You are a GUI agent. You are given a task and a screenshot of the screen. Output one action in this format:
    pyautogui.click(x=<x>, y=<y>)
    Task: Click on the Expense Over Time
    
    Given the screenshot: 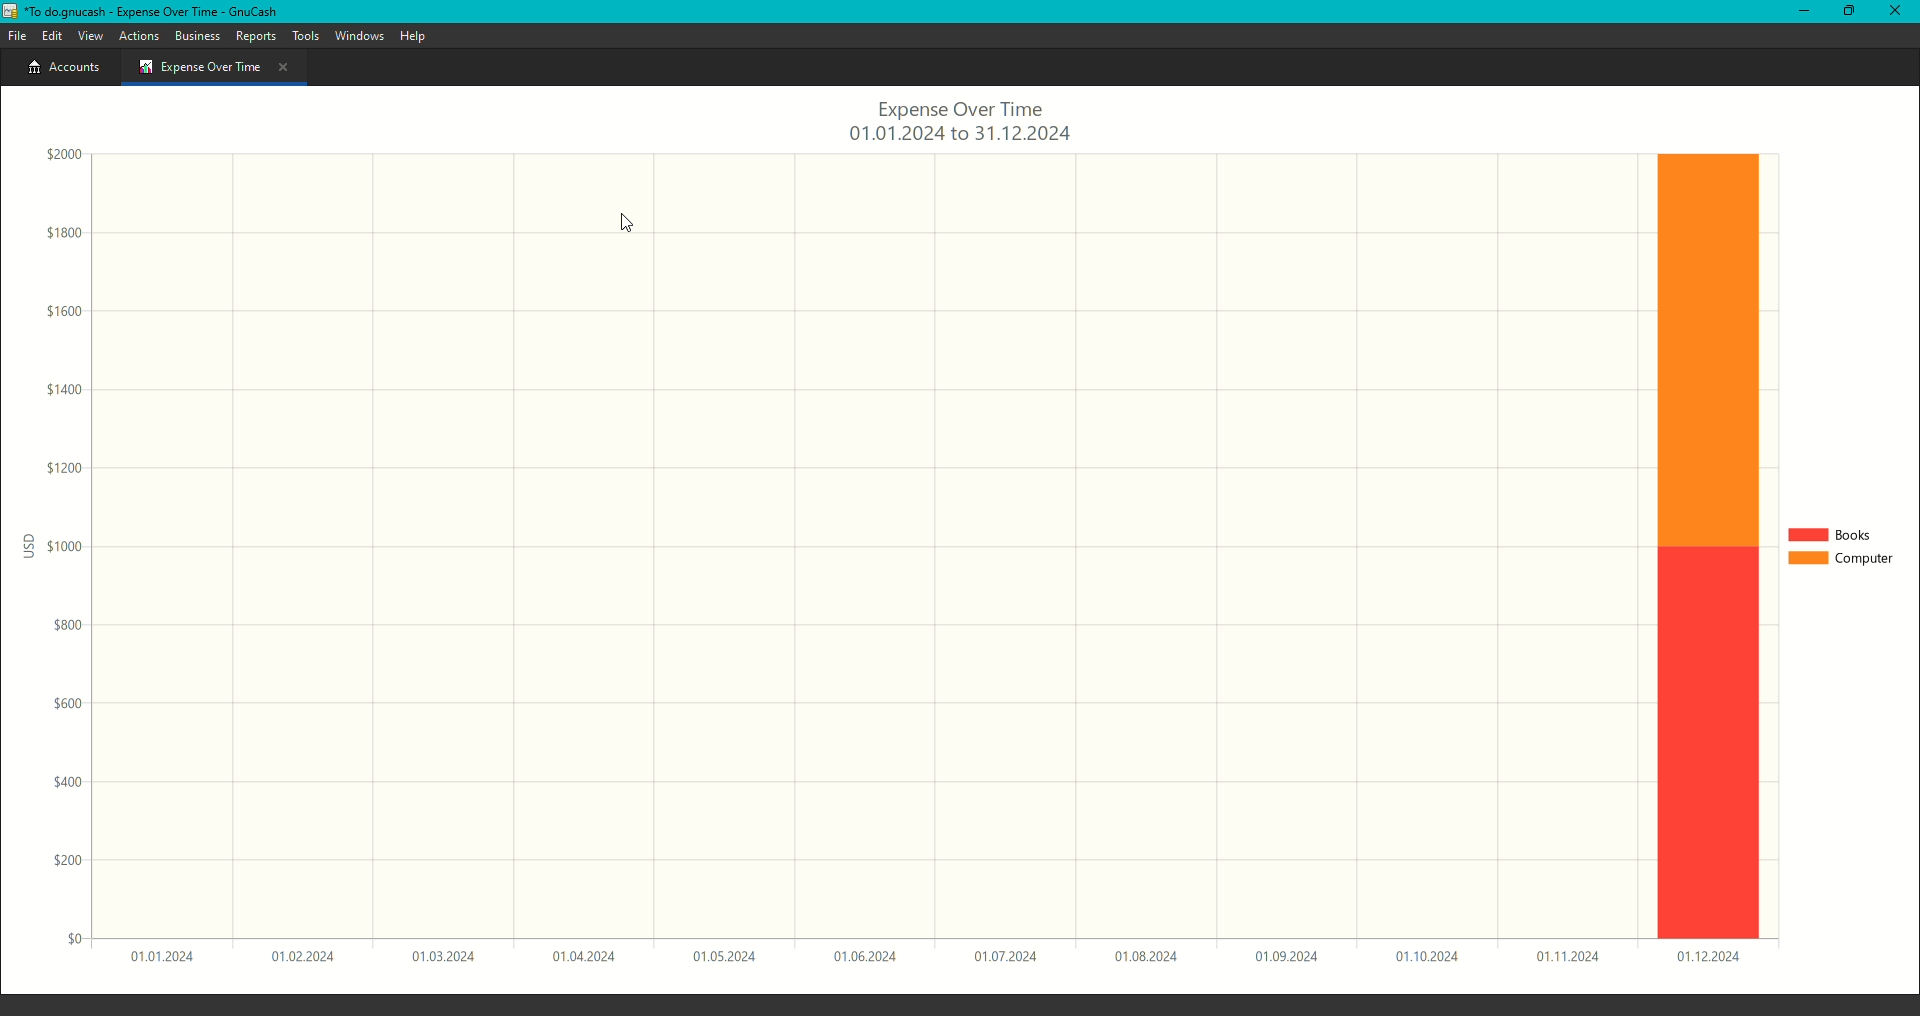 What is the action you would take?
    pyautogui.click(x=215, y=68)
    